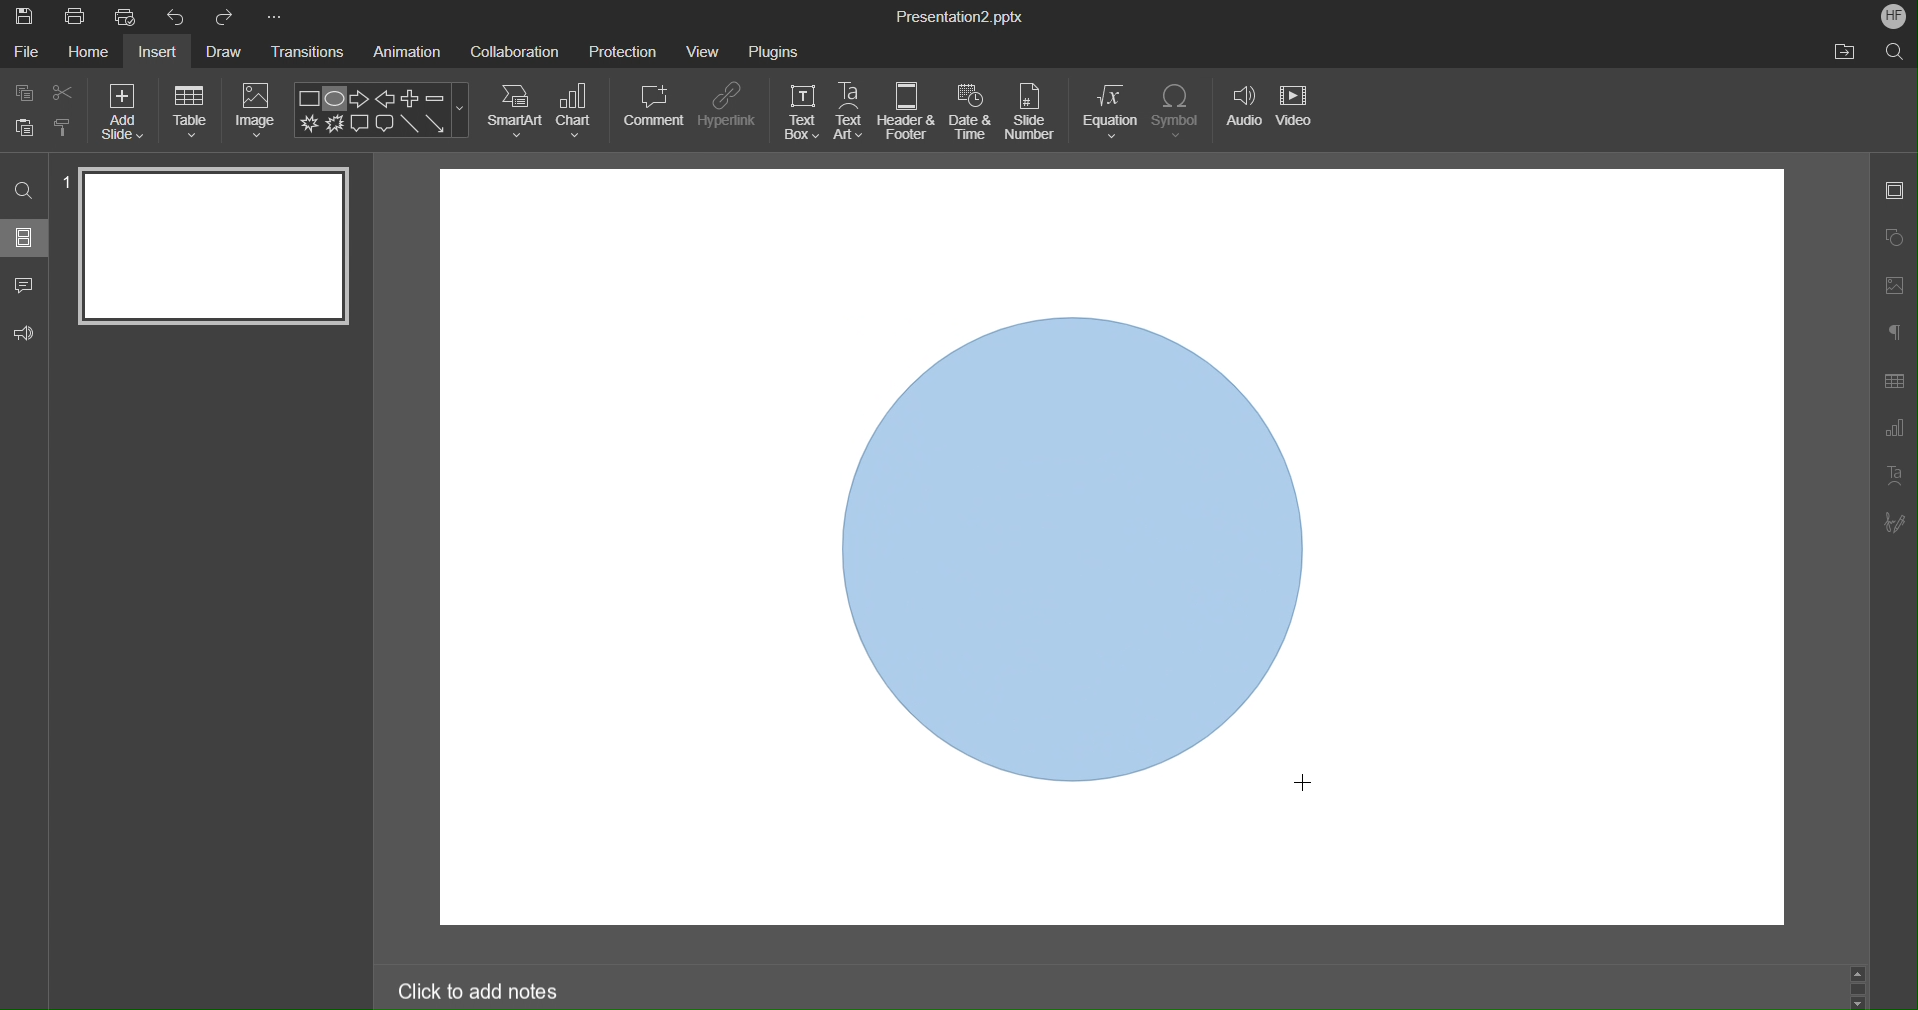  What do you see at coordinates (75, 18) in the screenshot?
I see `Print` at bounding box center [75, 18].